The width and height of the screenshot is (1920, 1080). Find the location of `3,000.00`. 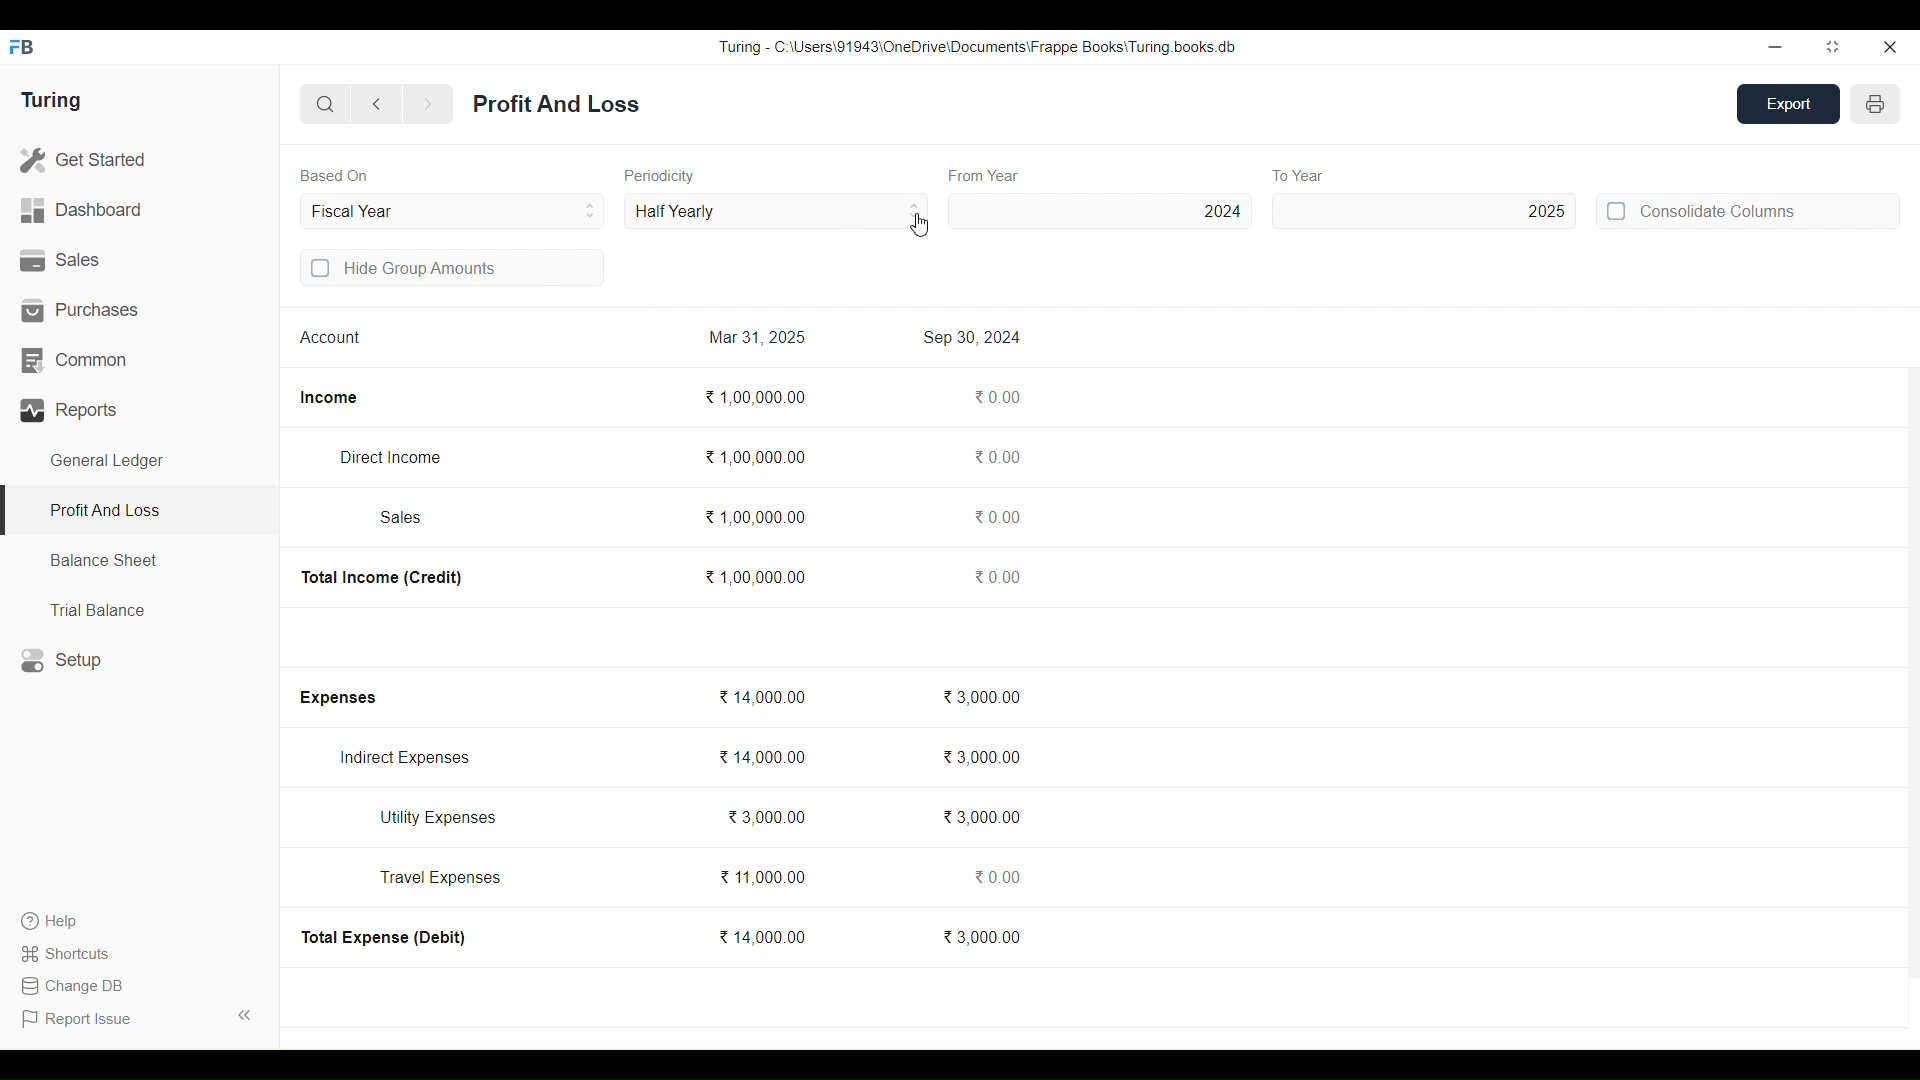

3,000.00 is located at coordinates (765, 817).